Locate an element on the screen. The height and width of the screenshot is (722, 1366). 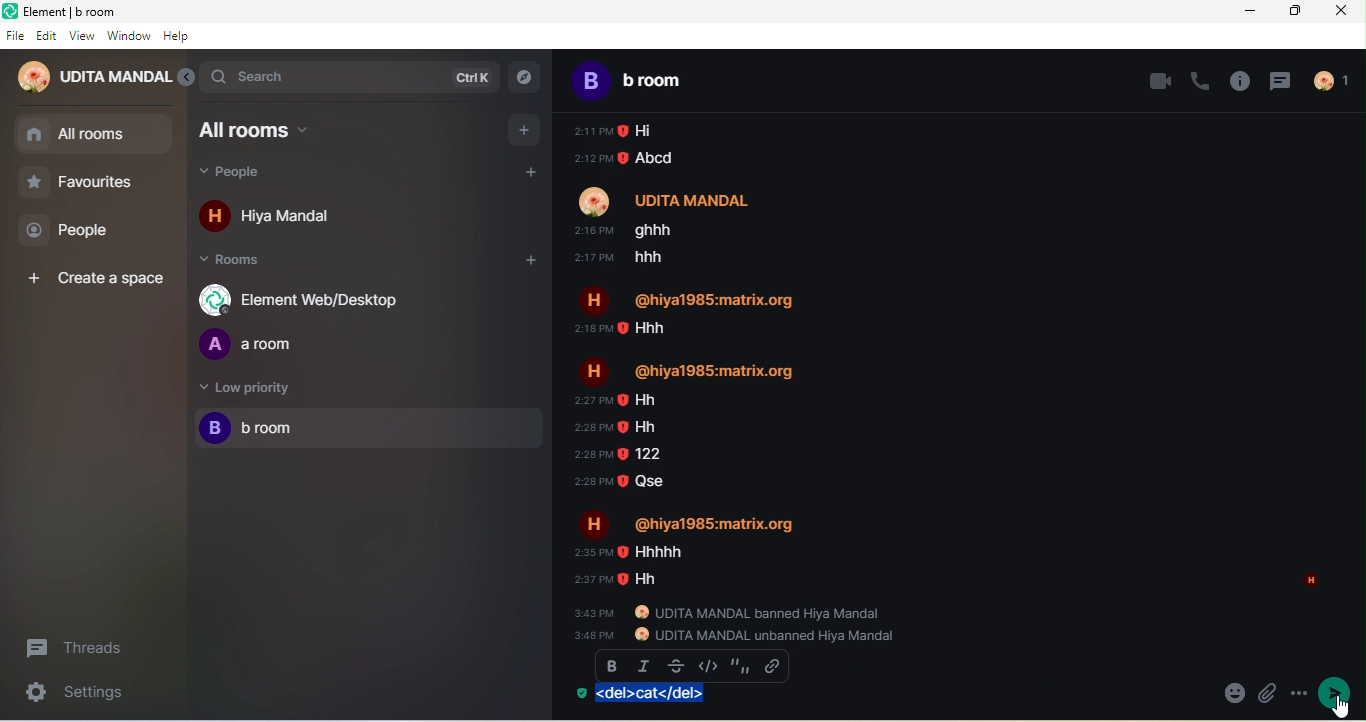
threads is located at coordinates (1280, 80).